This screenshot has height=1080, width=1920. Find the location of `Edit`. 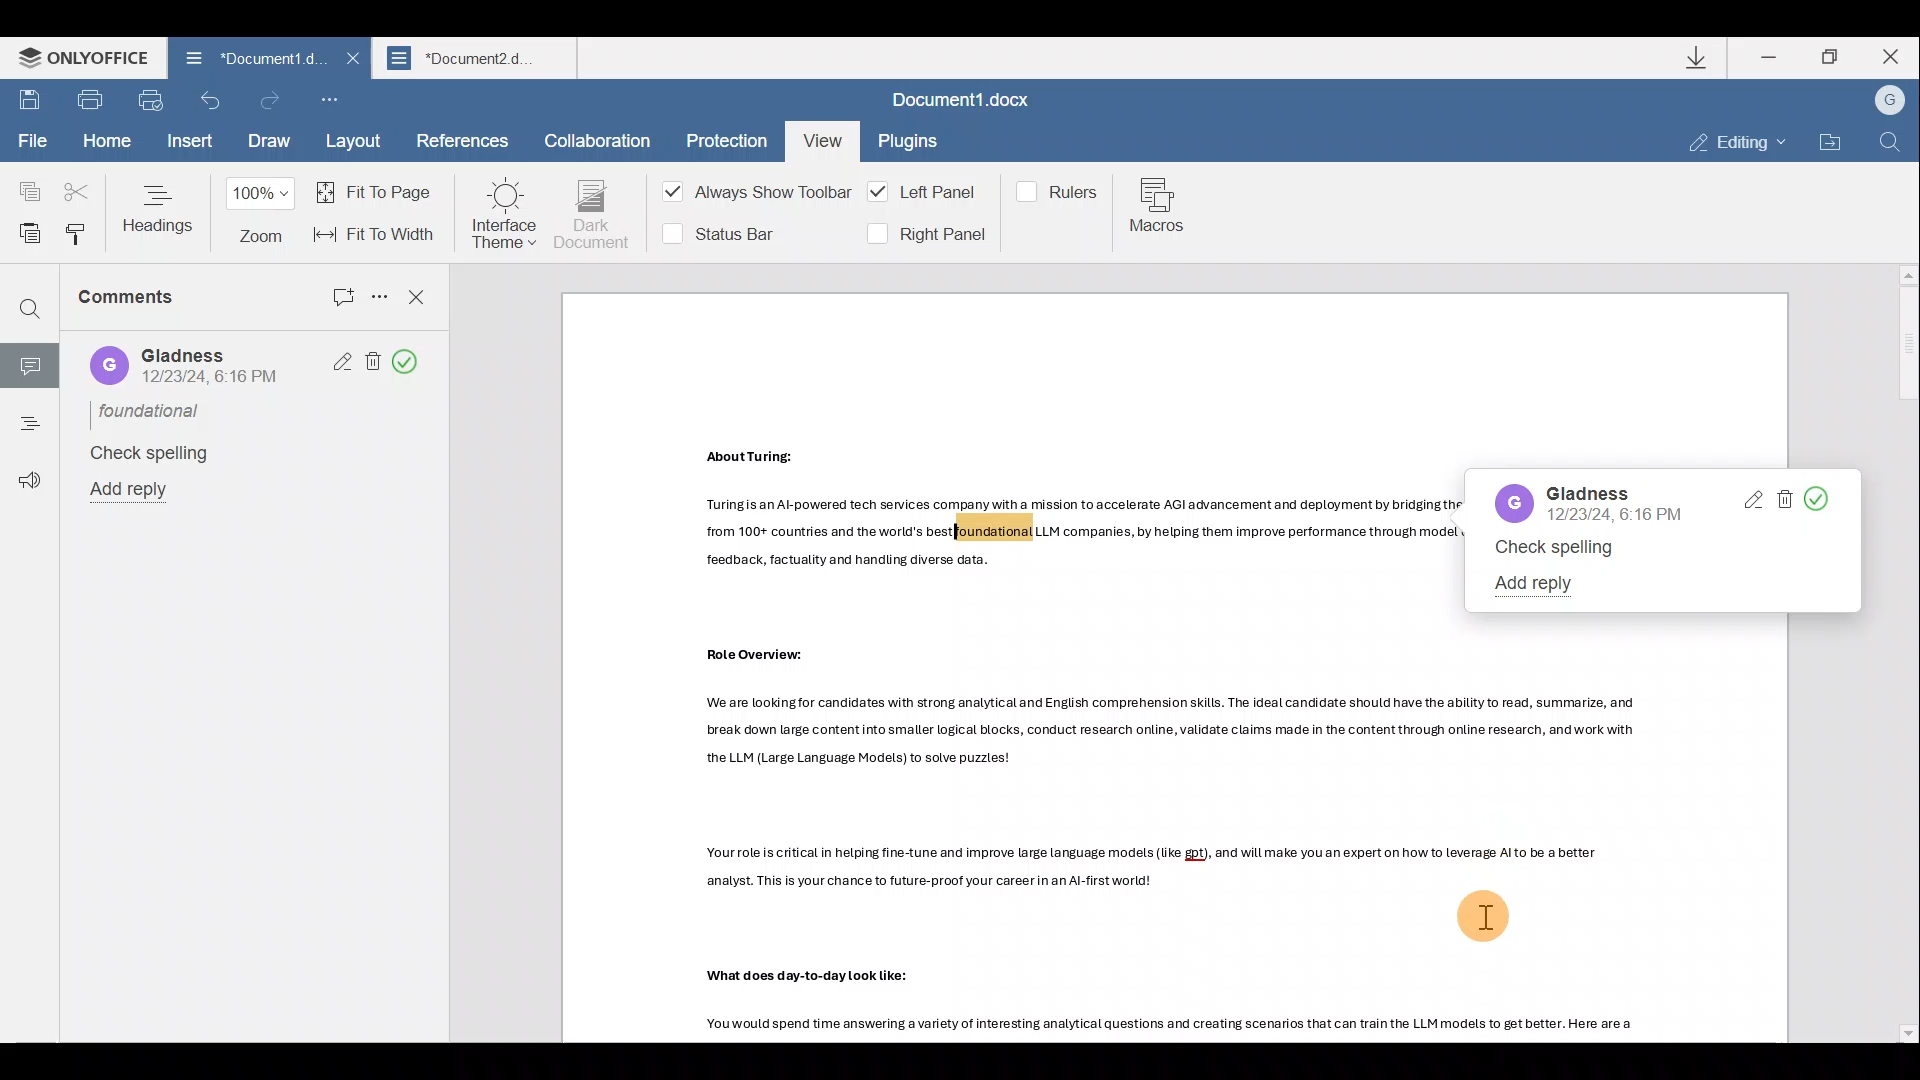

Edit is located at coordinates (336, 363).